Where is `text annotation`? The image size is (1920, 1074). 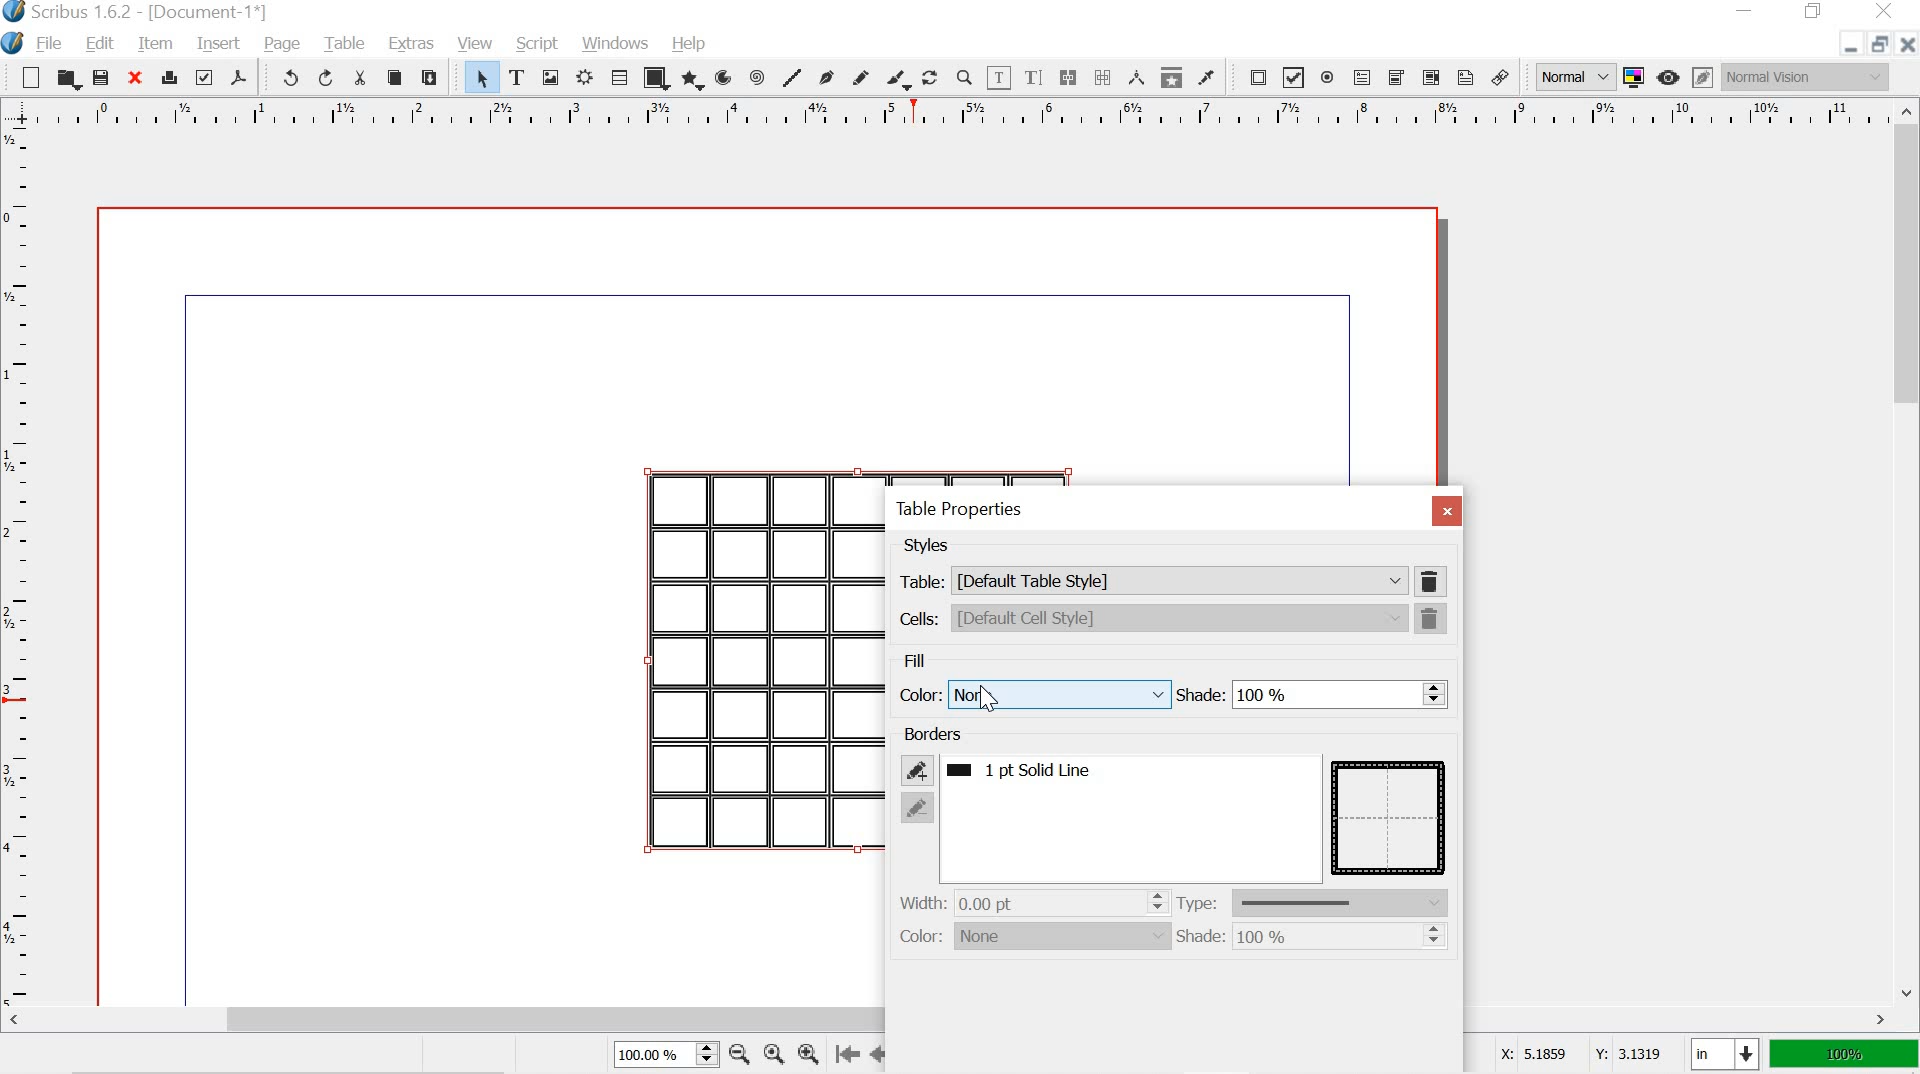
text annotation is located at coordinates (1466, 77).